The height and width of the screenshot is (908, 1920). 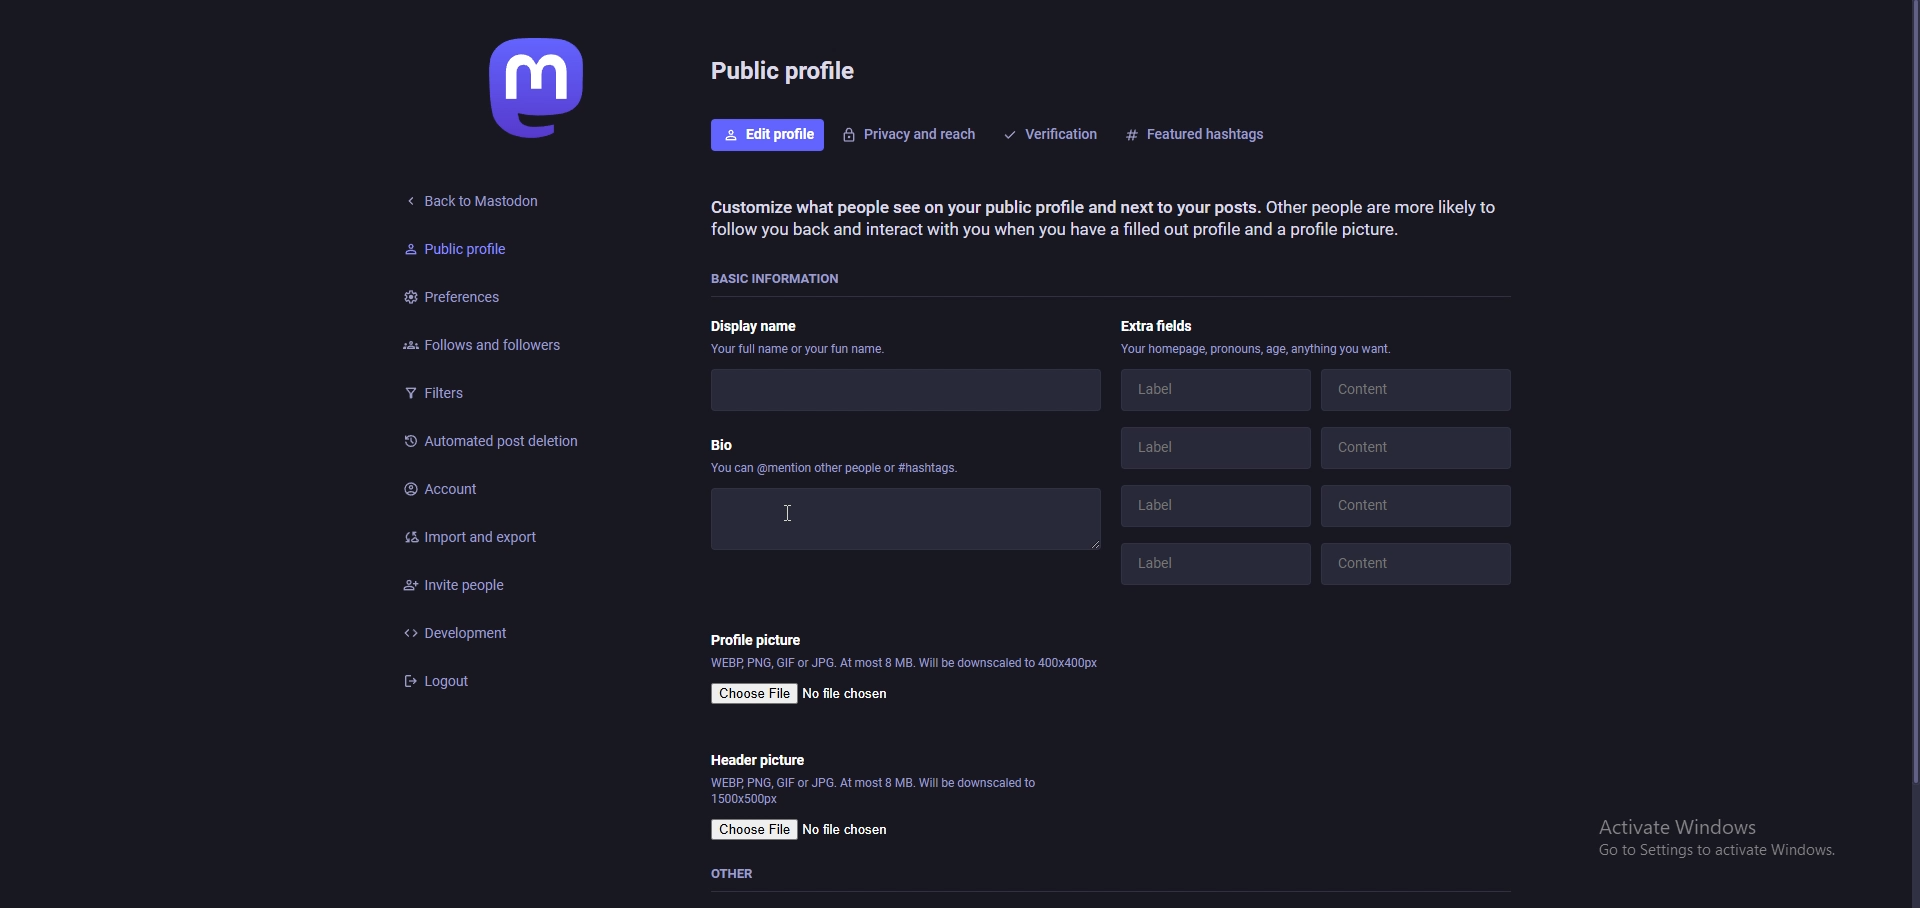 What do you see at coordinates (1202, 134) in the screenshot?
I see `featurd hashtags` at bounding box center [1202, 134].